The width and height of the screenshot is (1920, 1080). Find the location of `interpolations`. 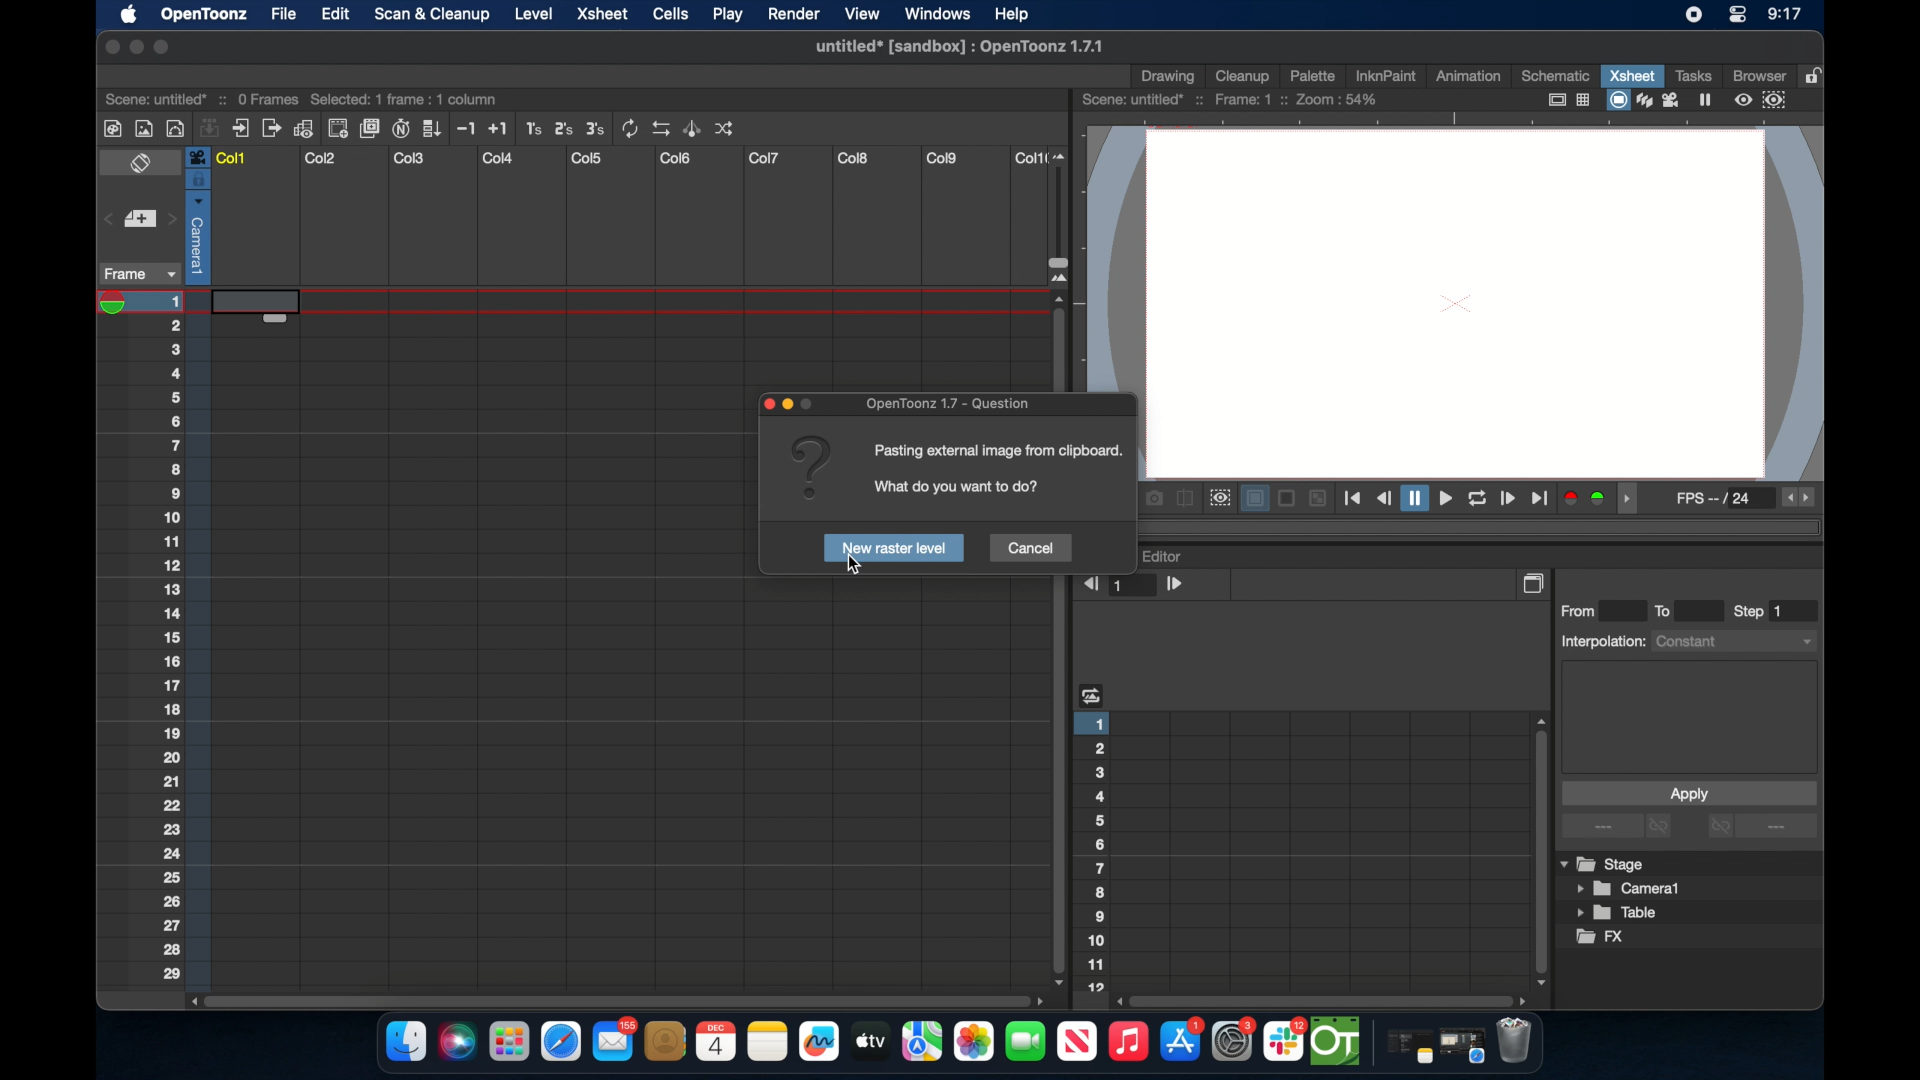

interpolations is located at coordinates (1686, 640).